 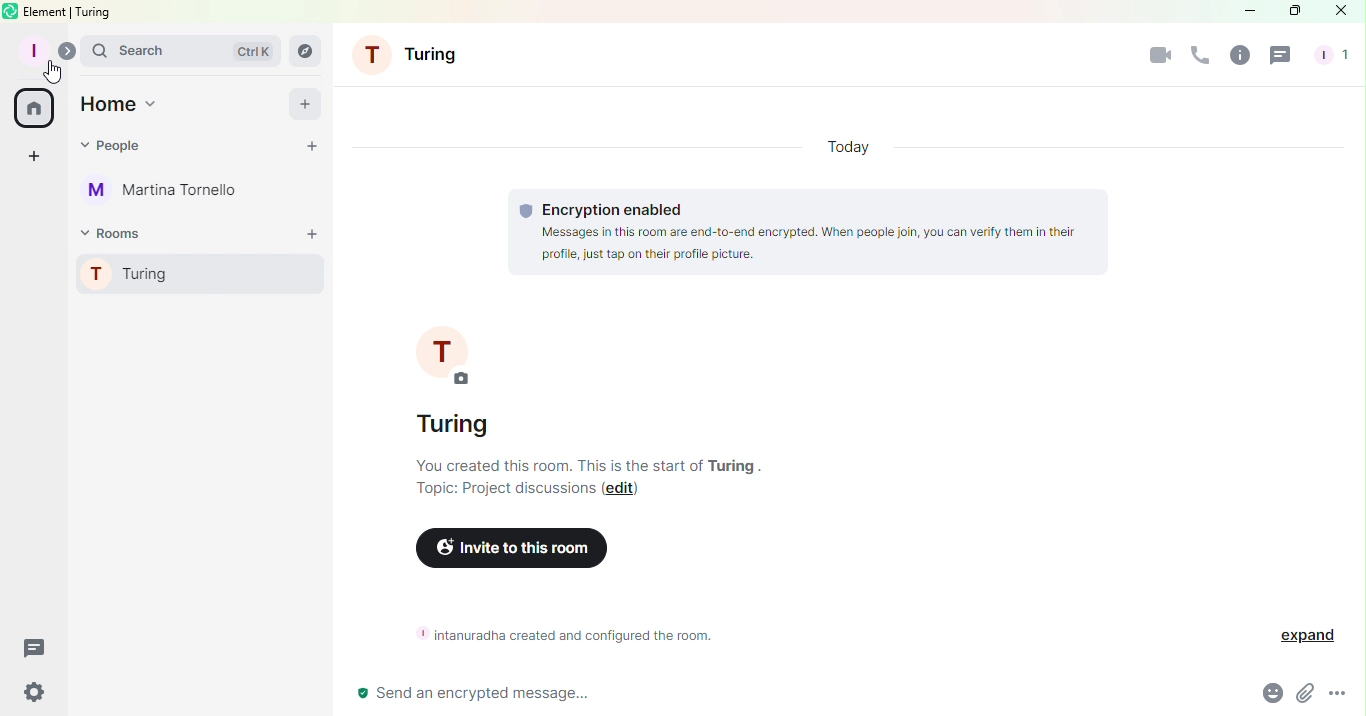 I want to click on Maximize, so click(x=1292, y=12).